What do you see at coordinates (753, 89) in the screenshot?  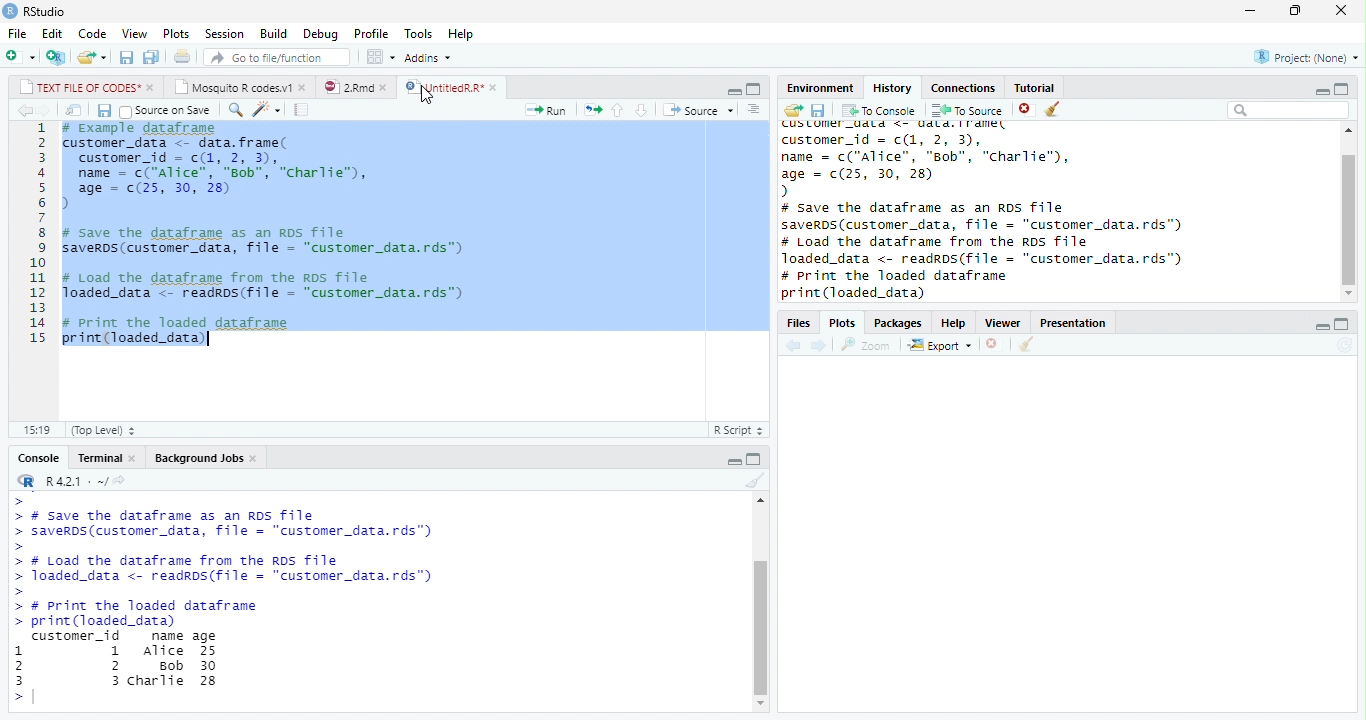 I see `maximize` at bounding box center [753, 89].